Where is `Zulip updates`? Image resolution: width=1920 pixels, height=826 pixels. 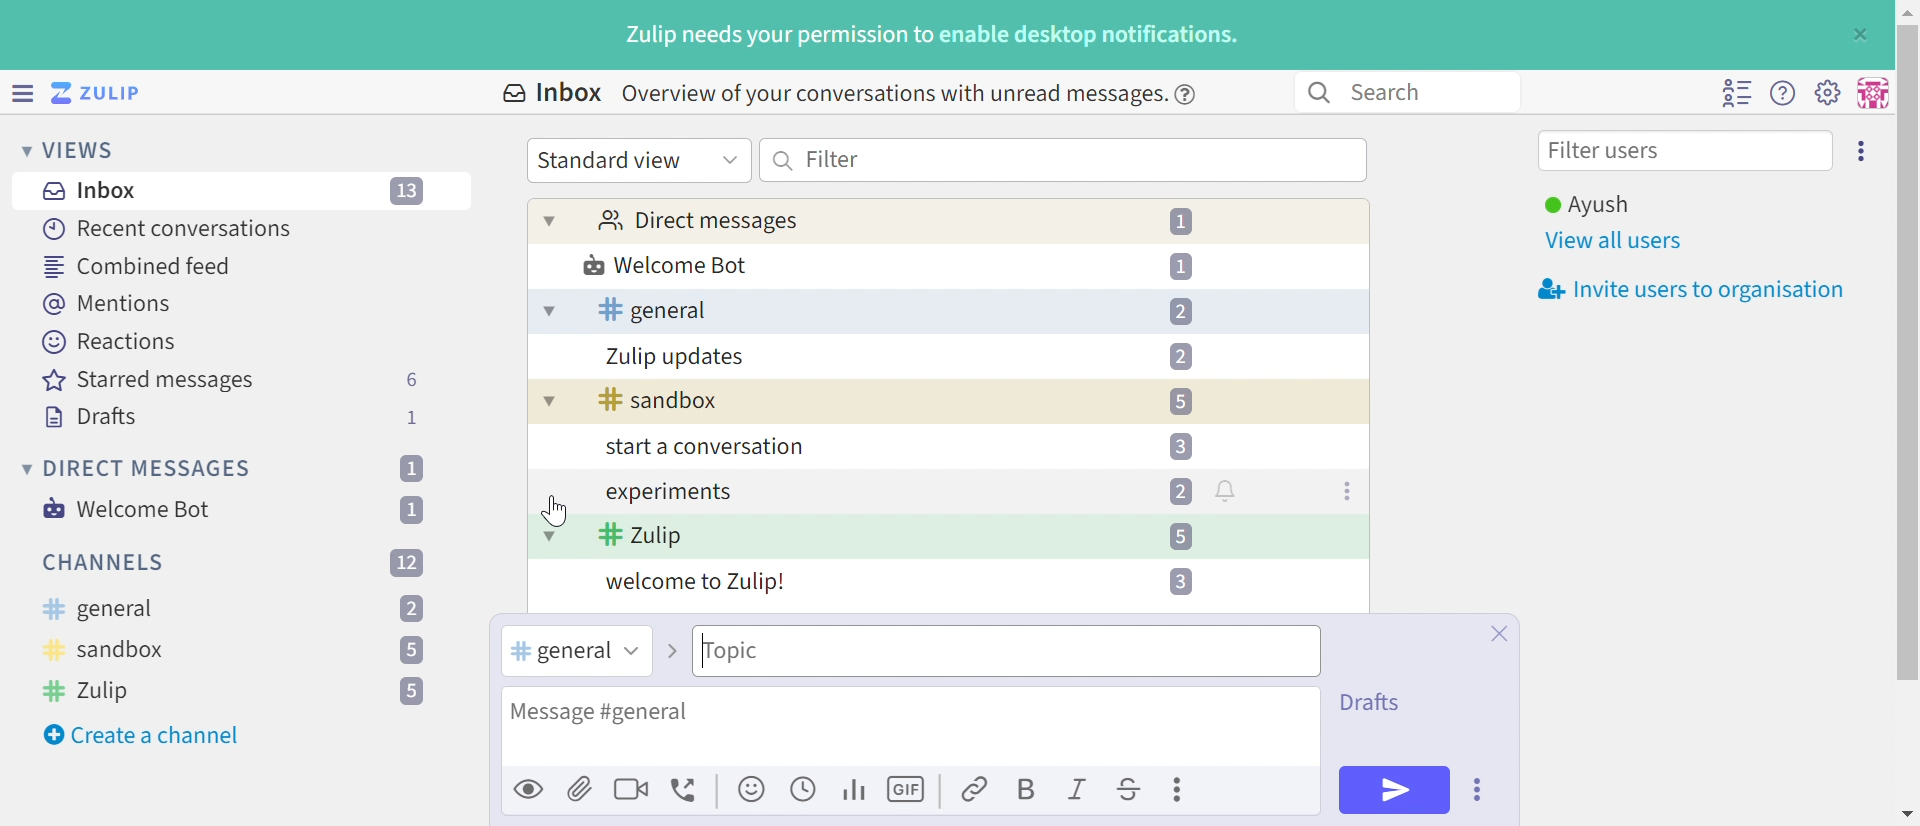
Zulip updates is located at coordinates (676, 357).